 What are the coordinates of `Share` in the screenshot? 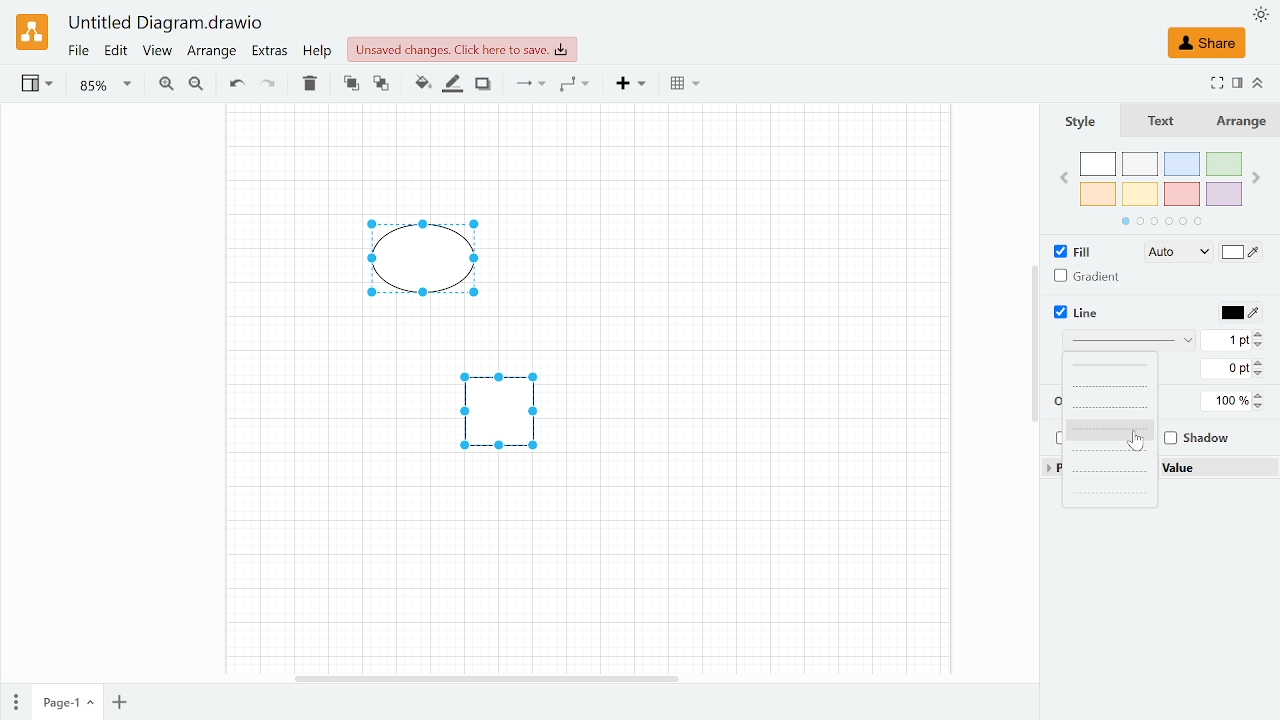 It's located at (1206, 43).